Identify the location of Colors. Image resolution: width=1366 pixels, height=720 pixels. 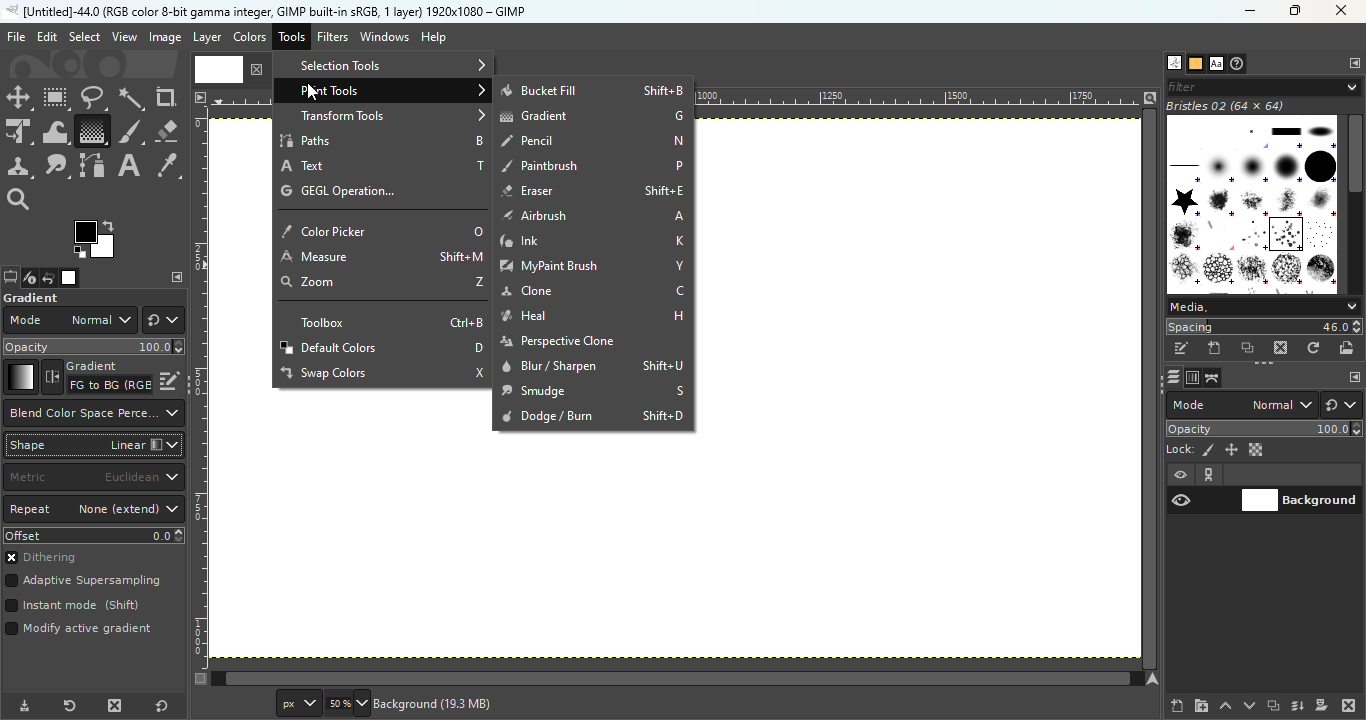
(248, 36).